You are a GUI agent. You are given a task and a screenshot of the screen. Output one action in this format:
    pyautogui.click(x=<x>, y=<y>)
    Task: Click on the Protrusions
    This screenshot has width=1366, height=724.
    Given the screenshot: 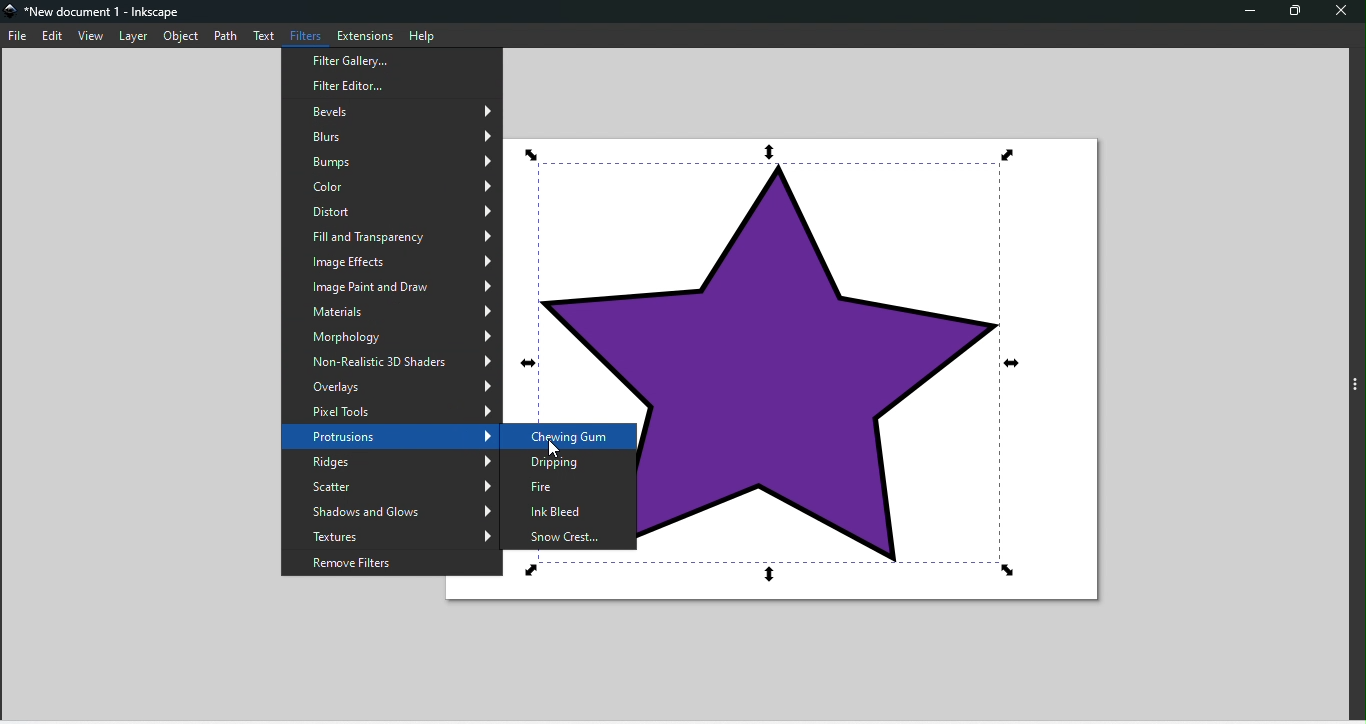 What is the action you would take?
    pyautogui.click(x=391, y=436)
    